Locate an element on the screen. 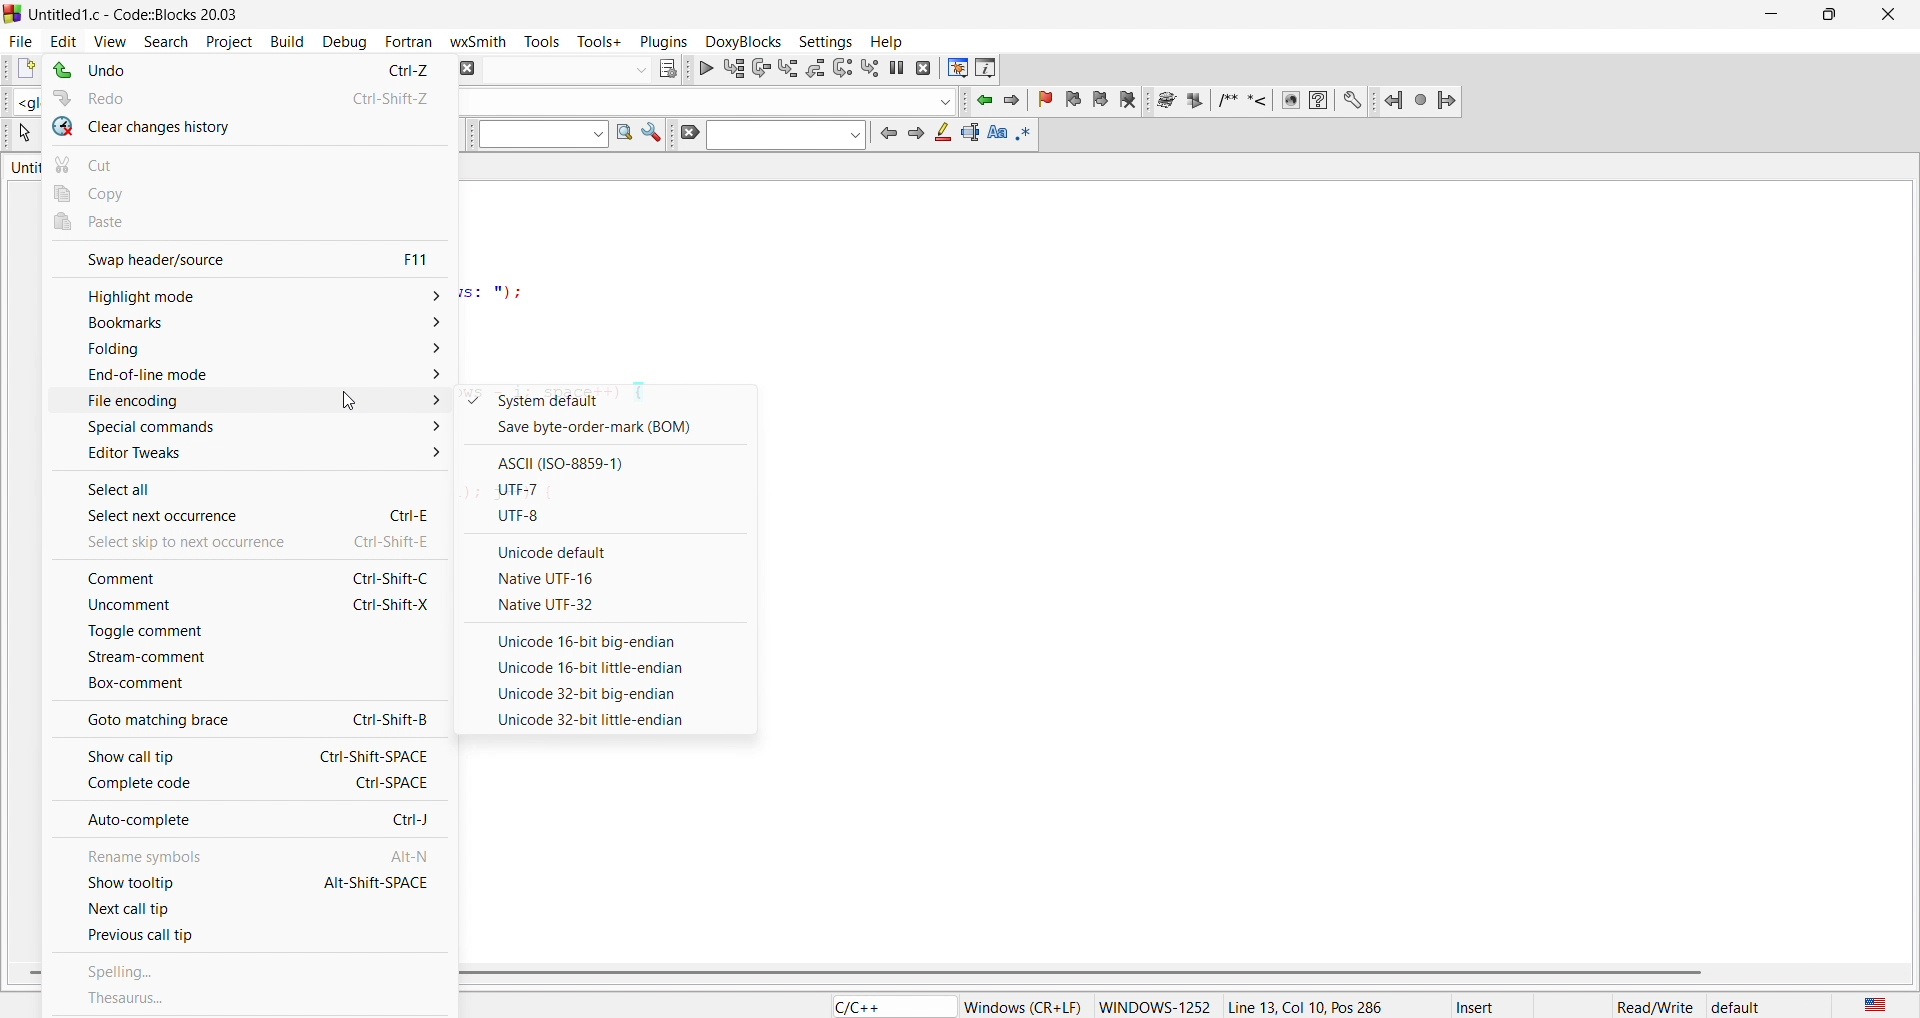 This screenshot has height=1018, width=1920. wxsmith is located at coordinates (478, 42).